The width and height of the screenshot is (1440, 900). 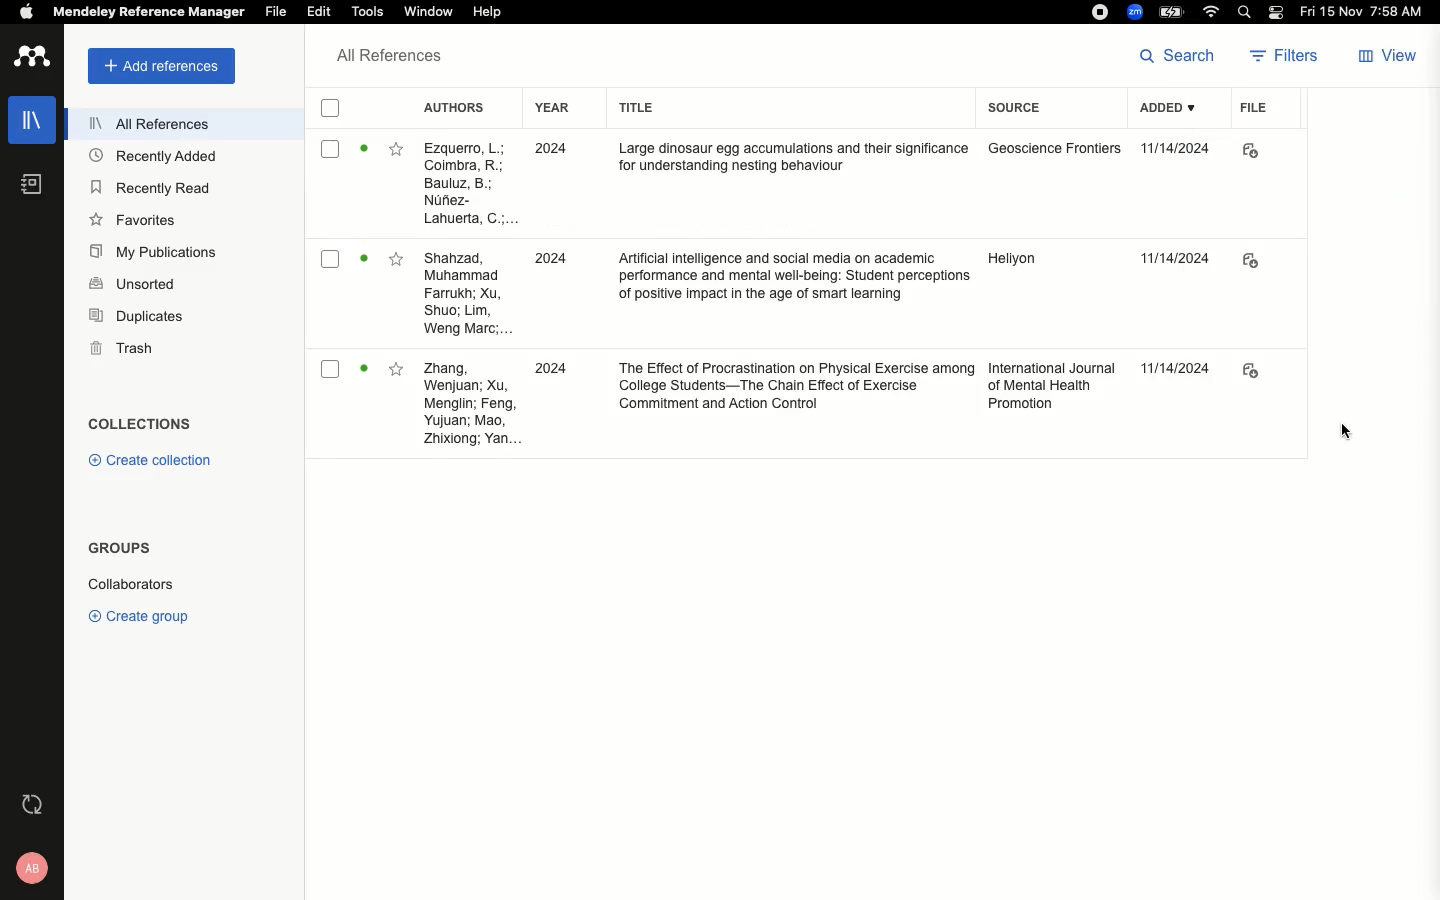 What do you see at coordinates (333, 369) in the screenshot?
I see `Checkbox` at bounding box center [333, 369].